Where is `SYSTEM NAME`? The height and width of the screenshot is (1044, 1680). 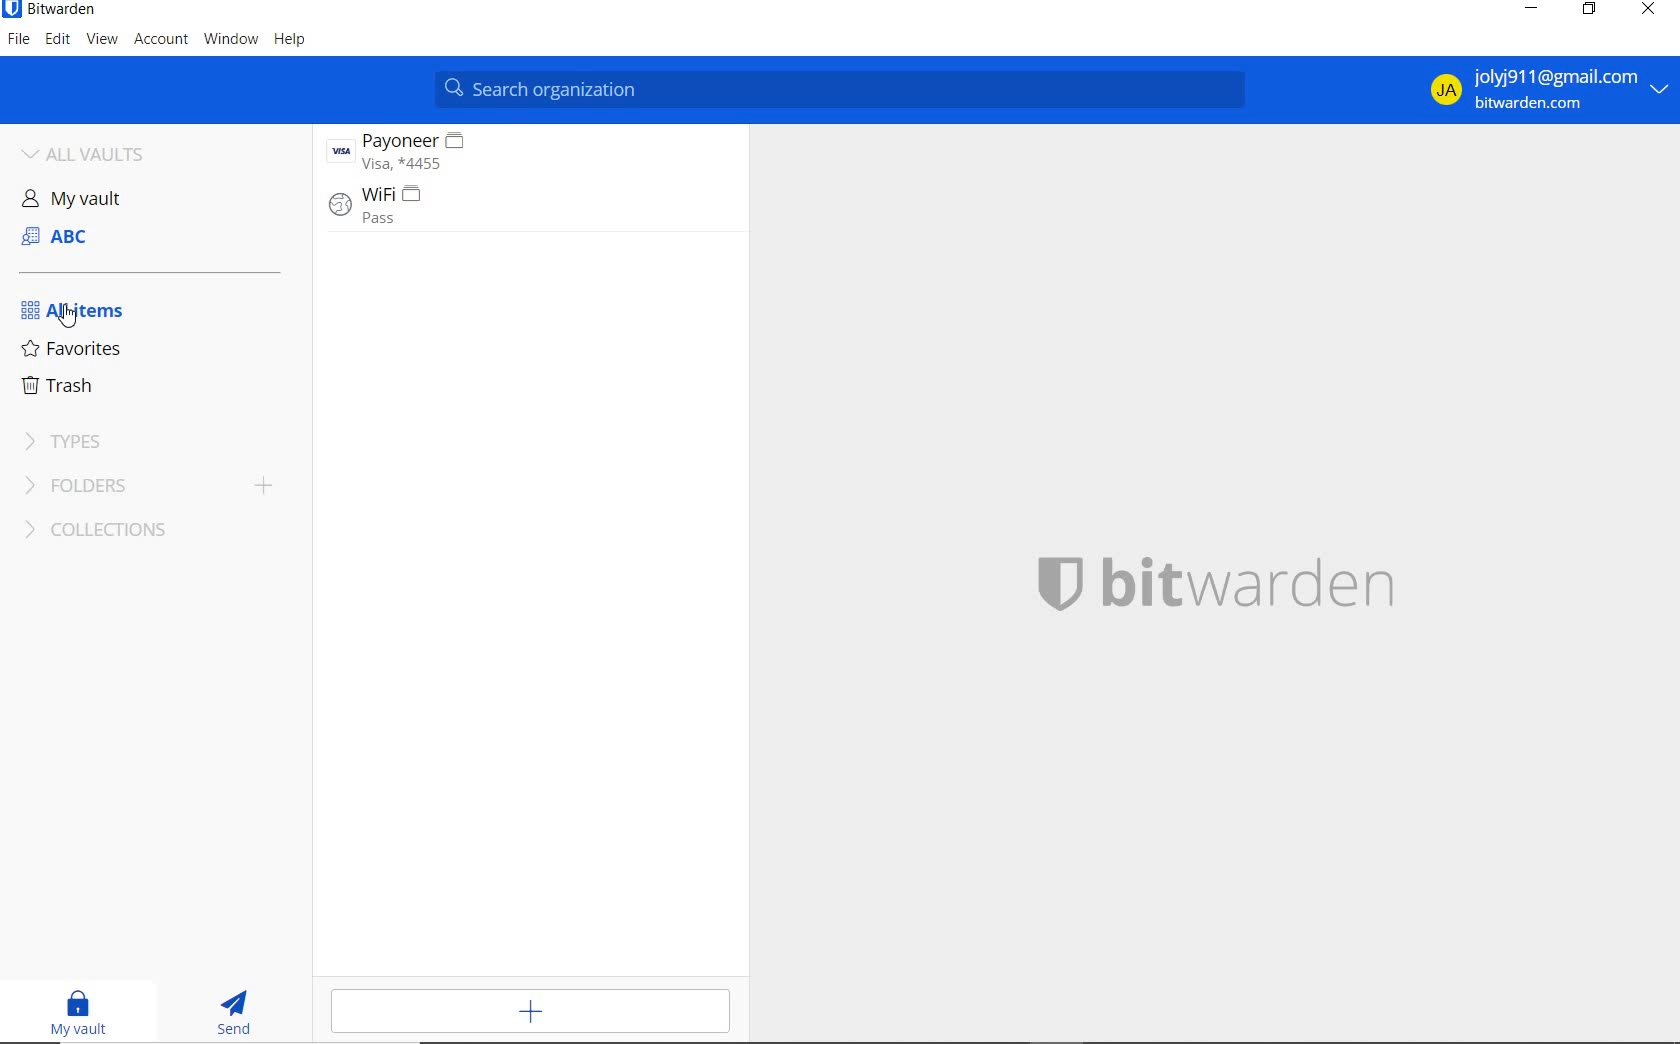 SYSTEM NAME is located at coordinates (51, 10).